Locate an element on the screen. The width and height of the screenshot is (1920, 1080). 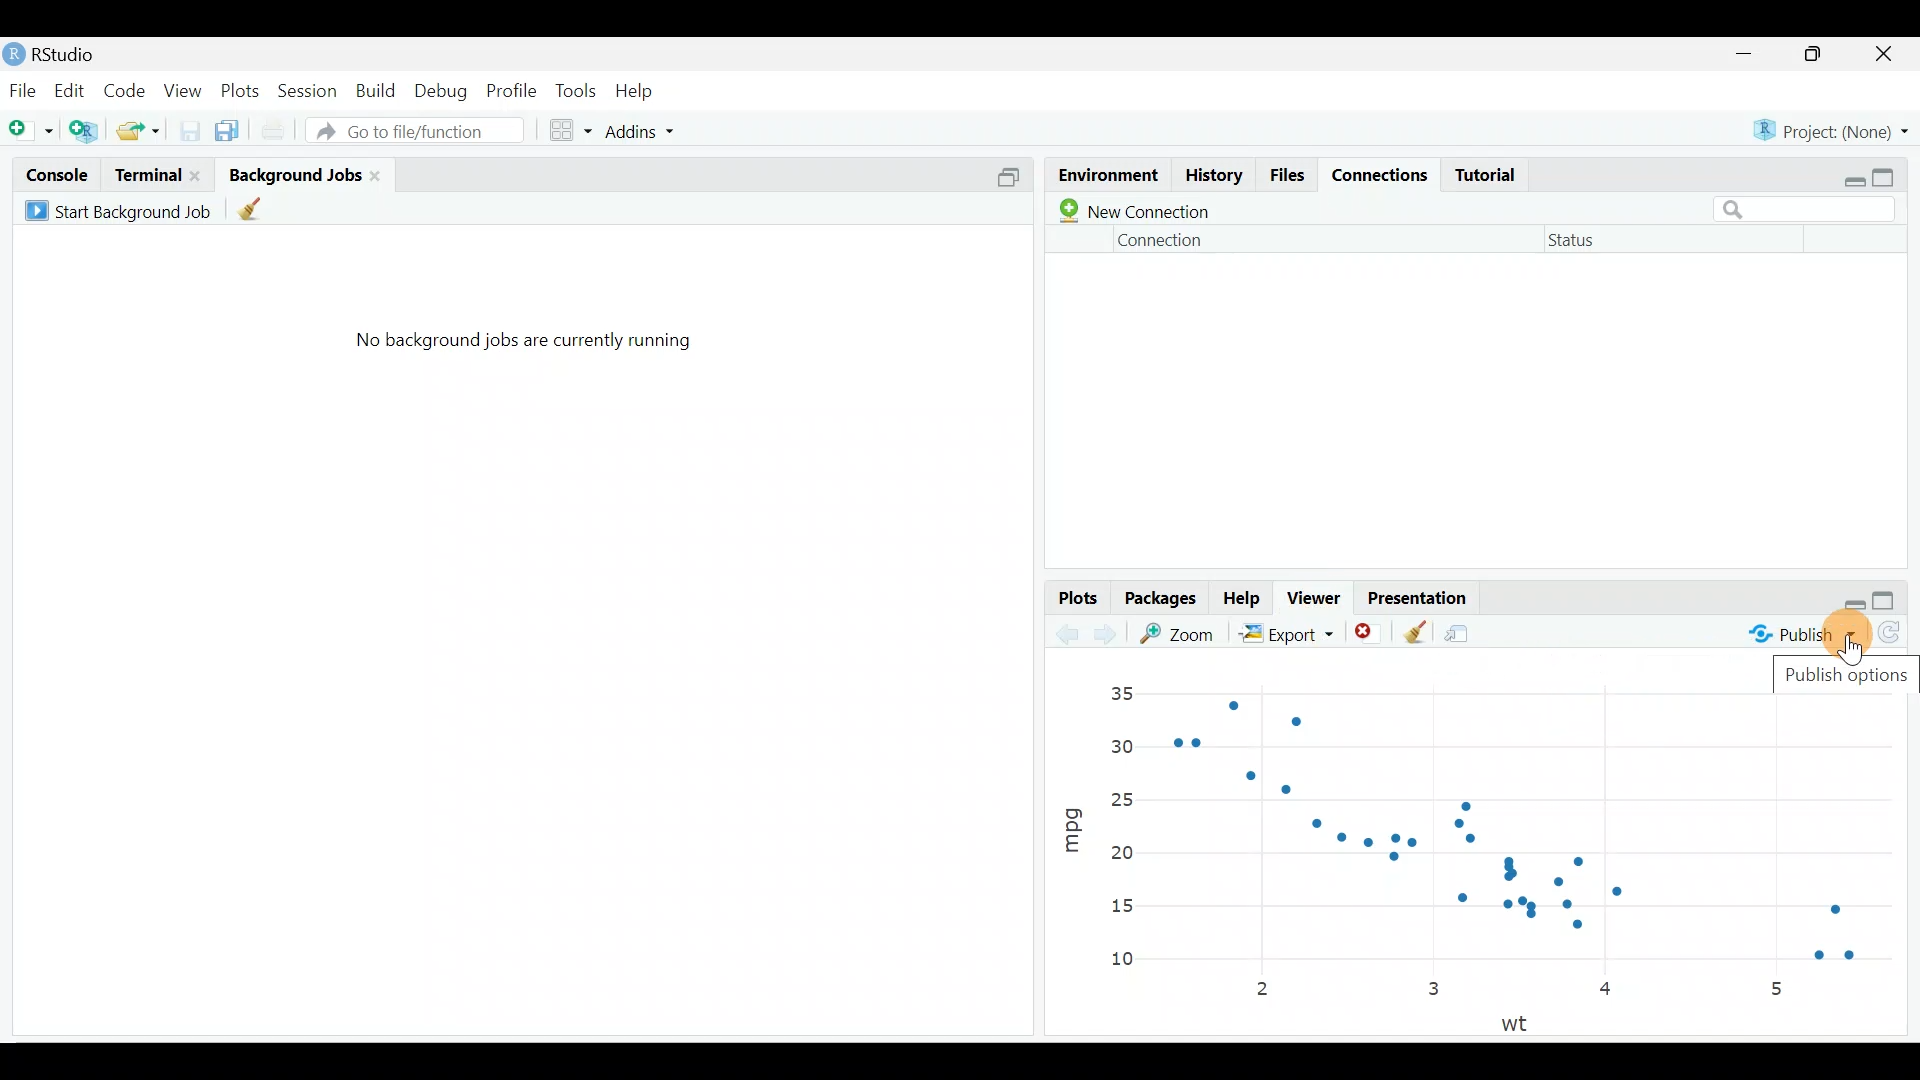
Presentation is located at coordinates (1422, 593).